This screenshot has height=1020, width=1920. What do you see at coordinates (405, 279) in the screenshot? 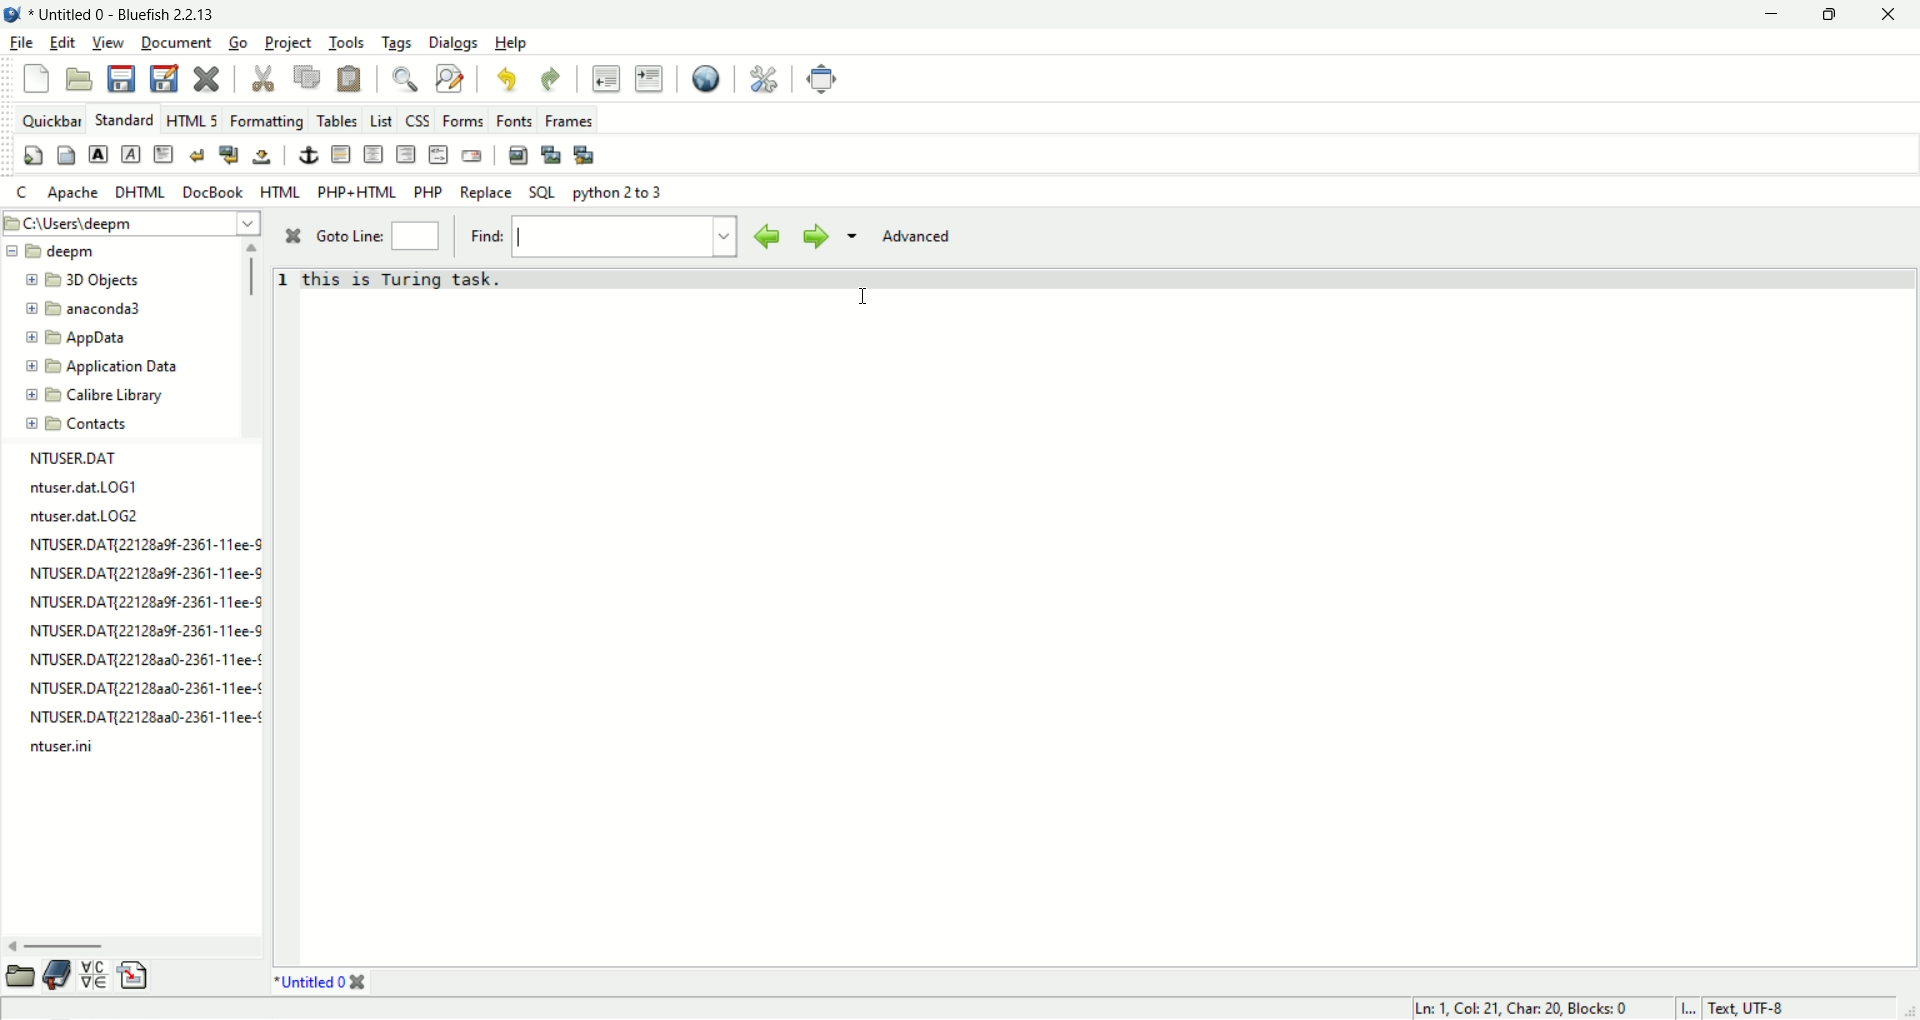
I see `this is Turing task.` at bounding box center [405, 279].